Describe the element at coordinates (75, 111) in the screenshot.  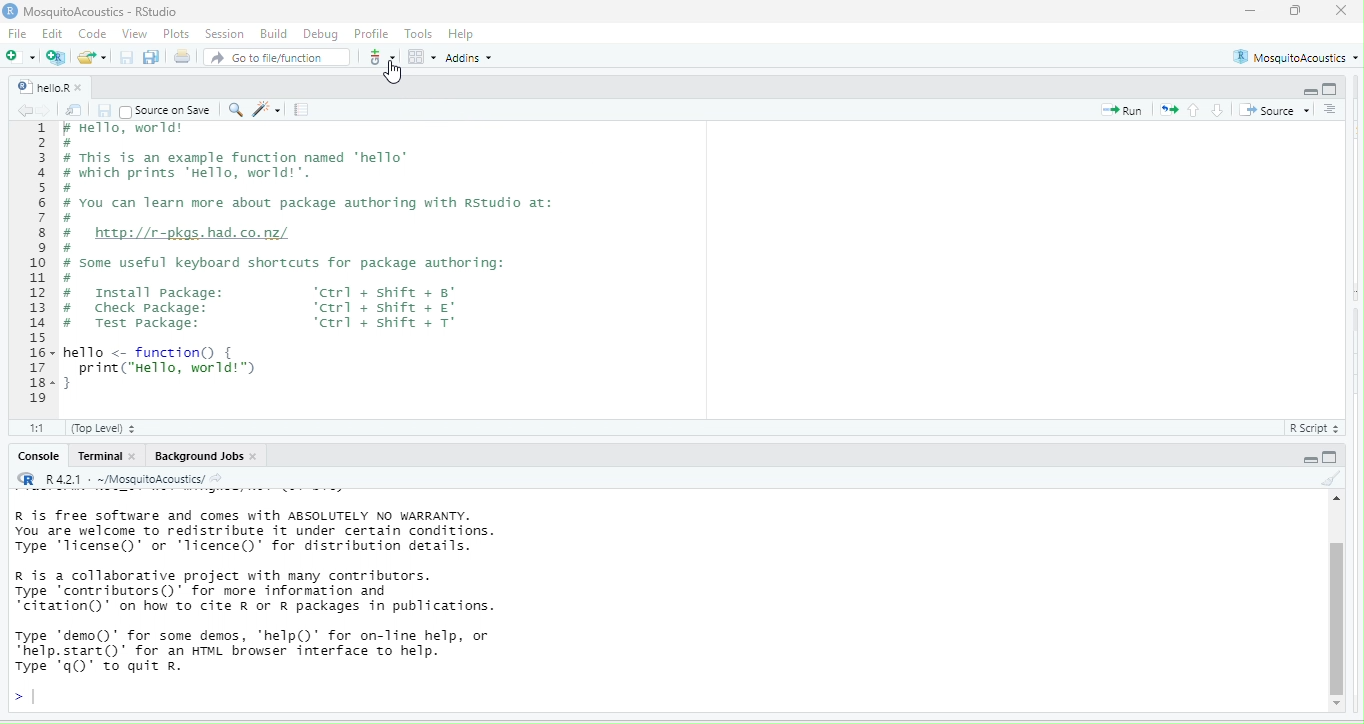
I see `show in new window` at that location.